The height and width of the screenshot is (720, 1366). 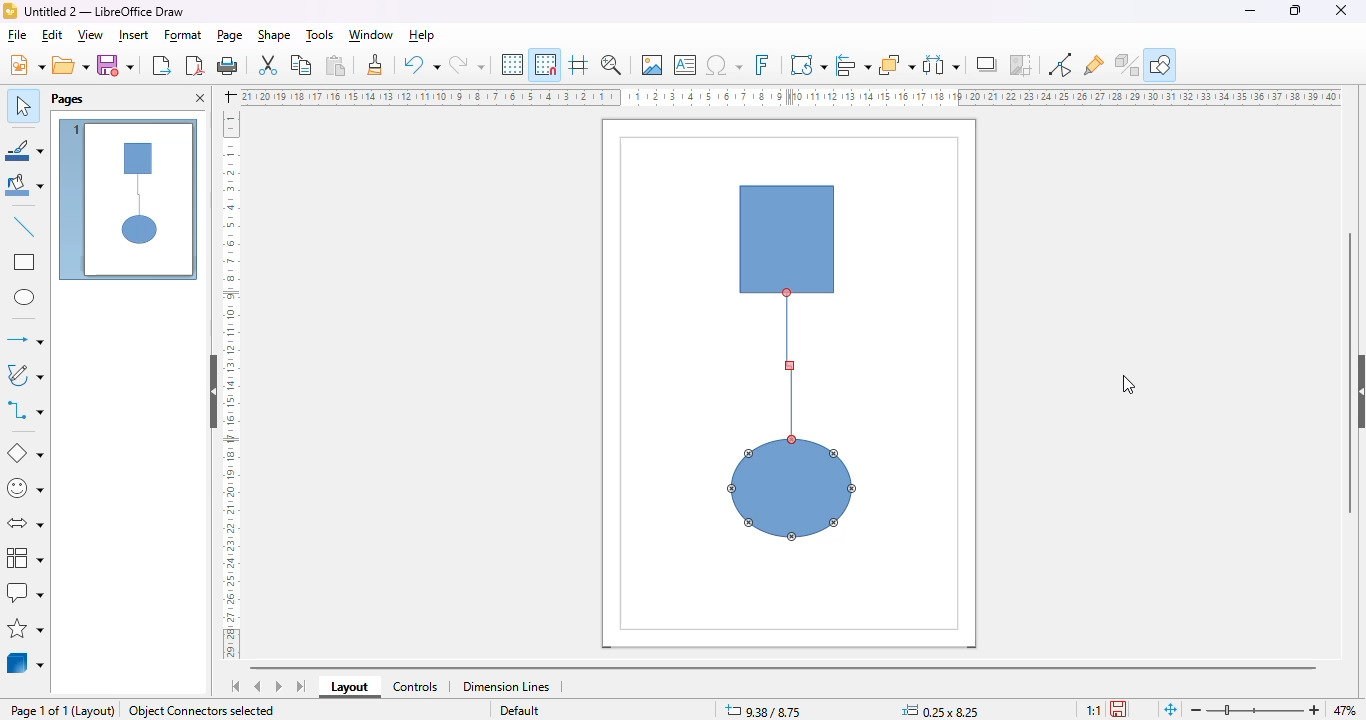 What do you see at coordinates (27, 628) in the screenshot?
I see `stars and banners` at bounding box center [27, 628].